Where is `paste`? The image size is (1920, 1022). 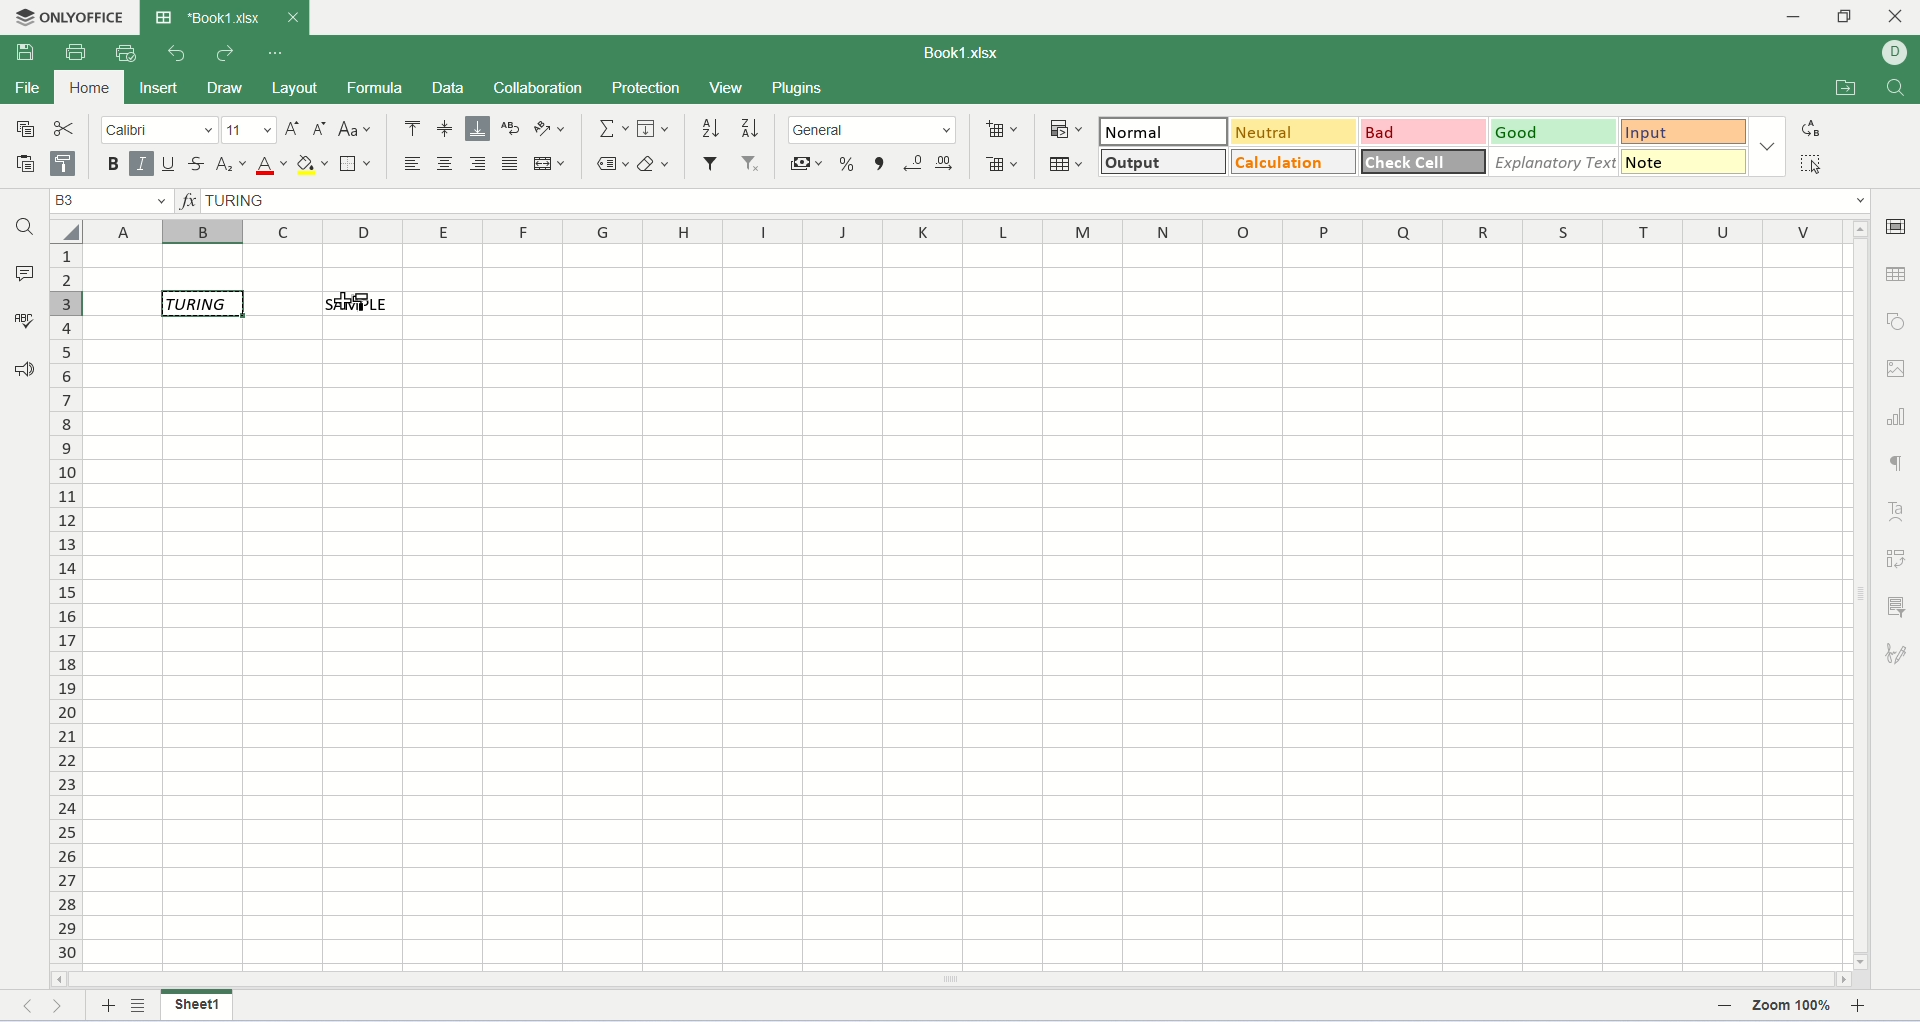 paste is located at coordinates (20, 164).